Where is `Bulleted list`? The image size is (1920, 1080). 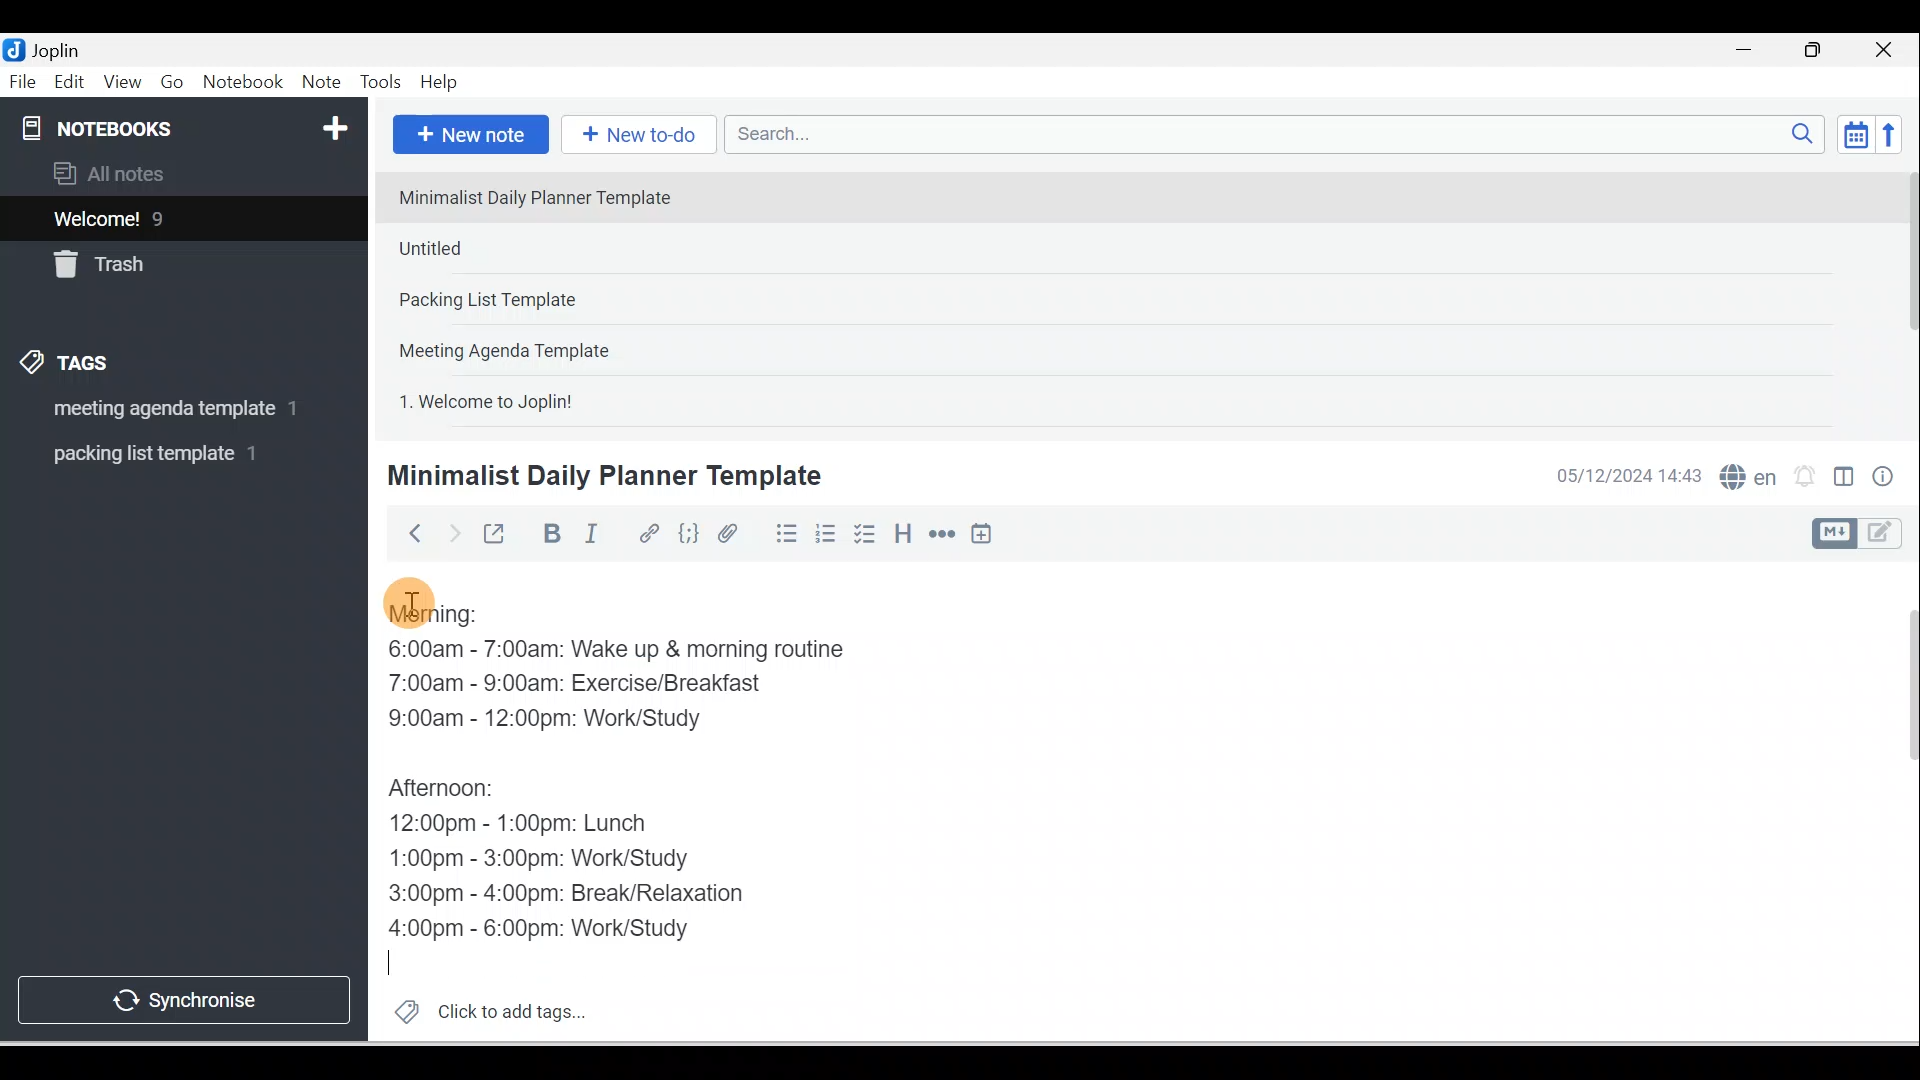 Bulleted list is located at coordinates (782, 533).